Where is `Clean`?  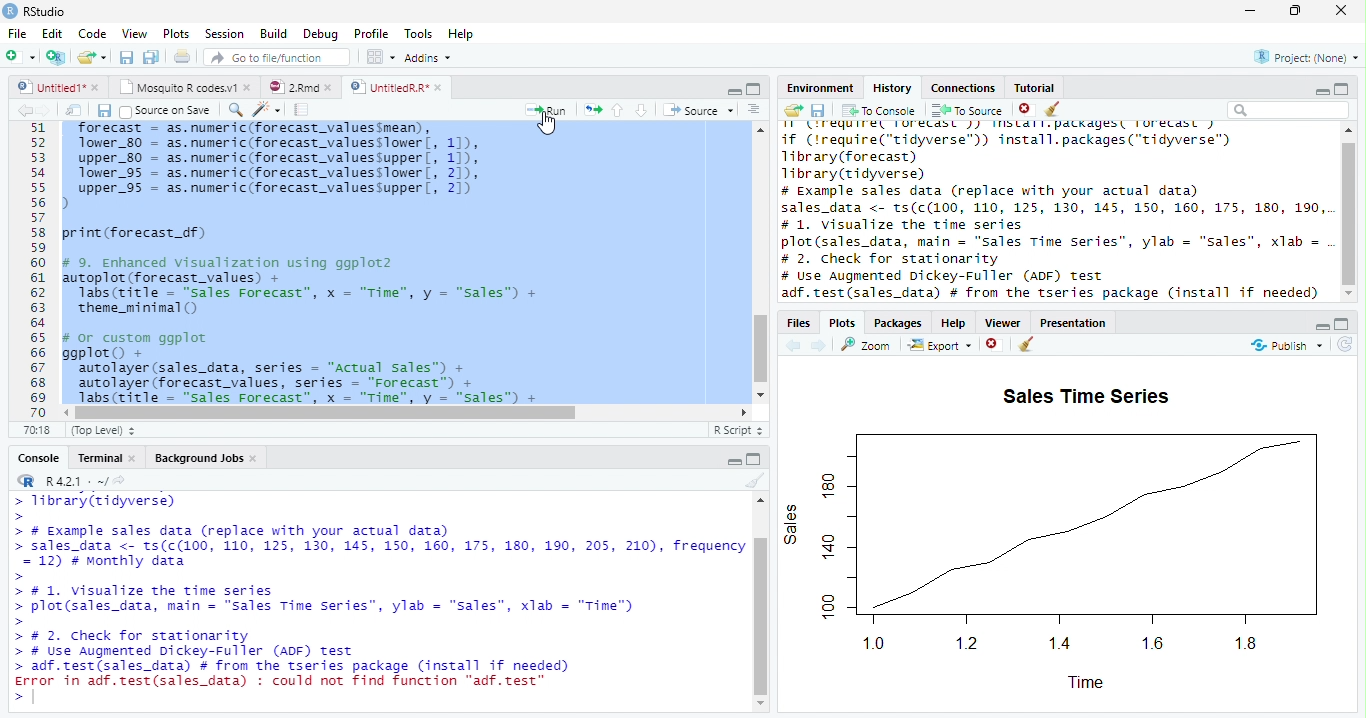 Clean is located at coordinates (1026, 345).